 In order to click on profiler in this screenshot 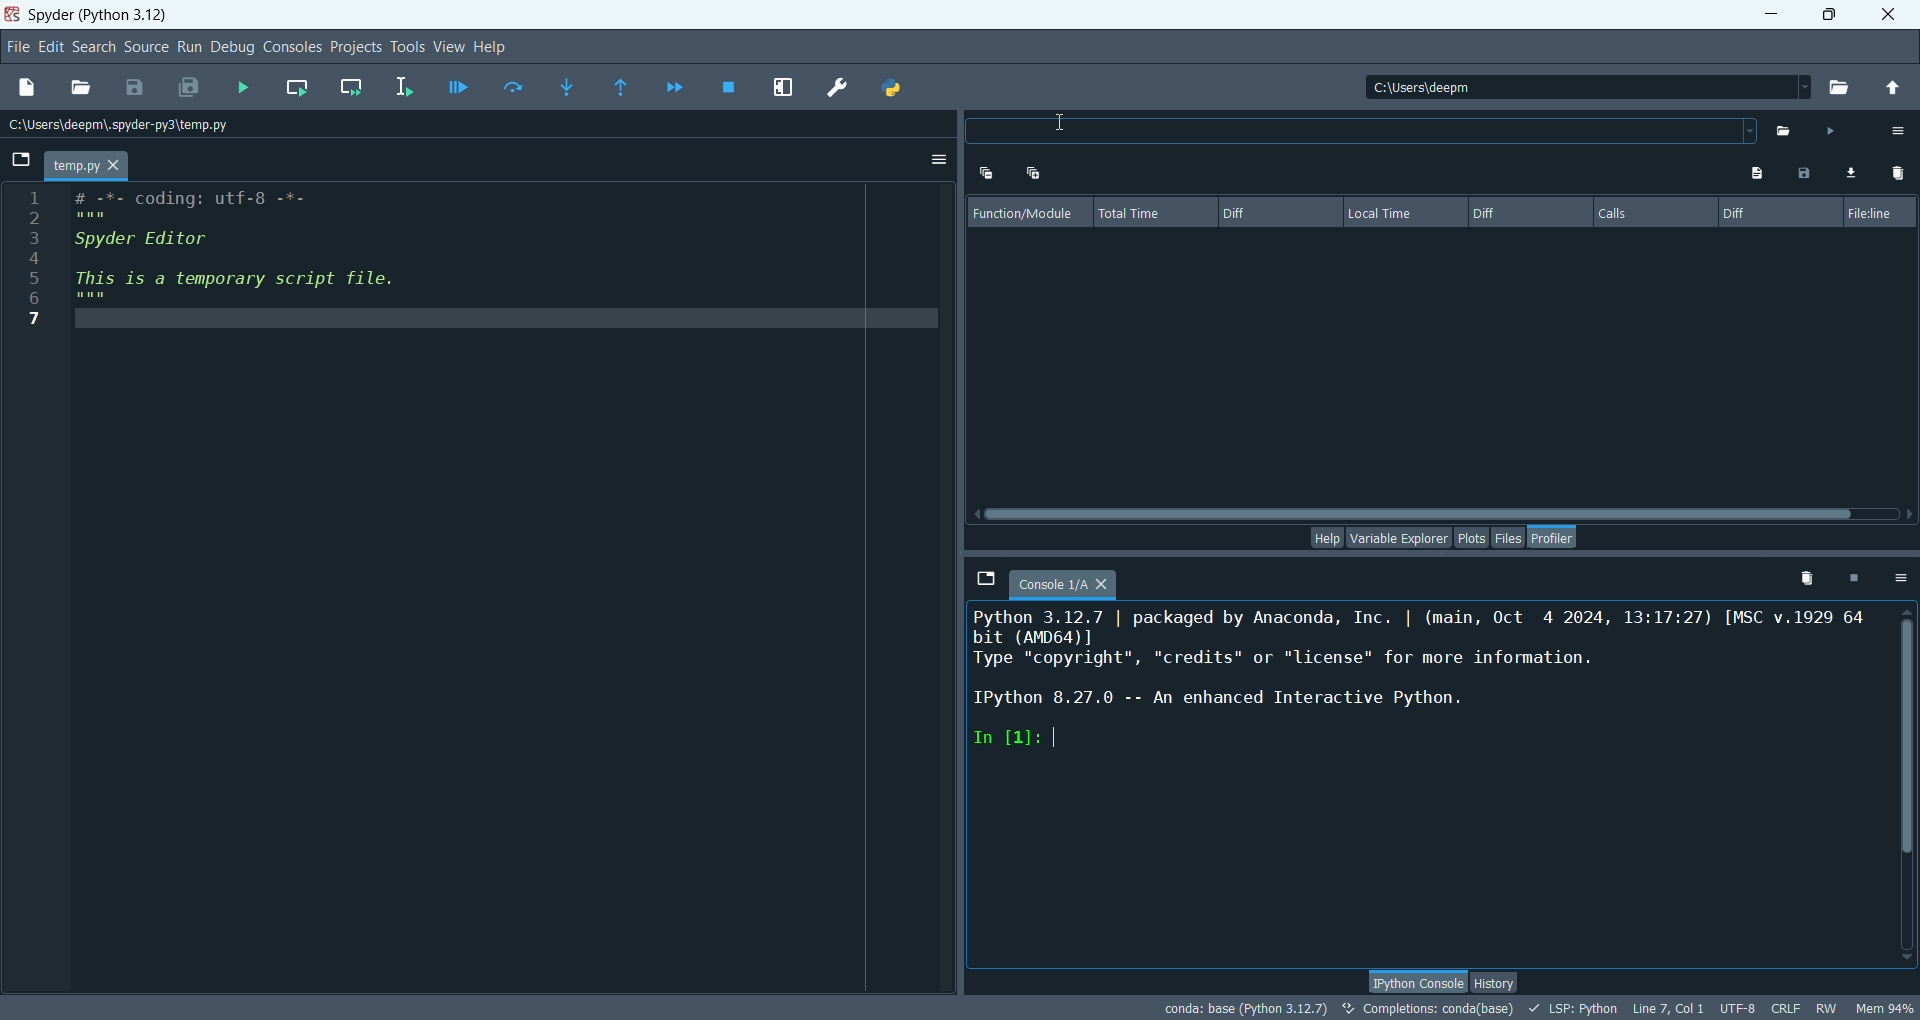, I will do `click(1556, 539)`.